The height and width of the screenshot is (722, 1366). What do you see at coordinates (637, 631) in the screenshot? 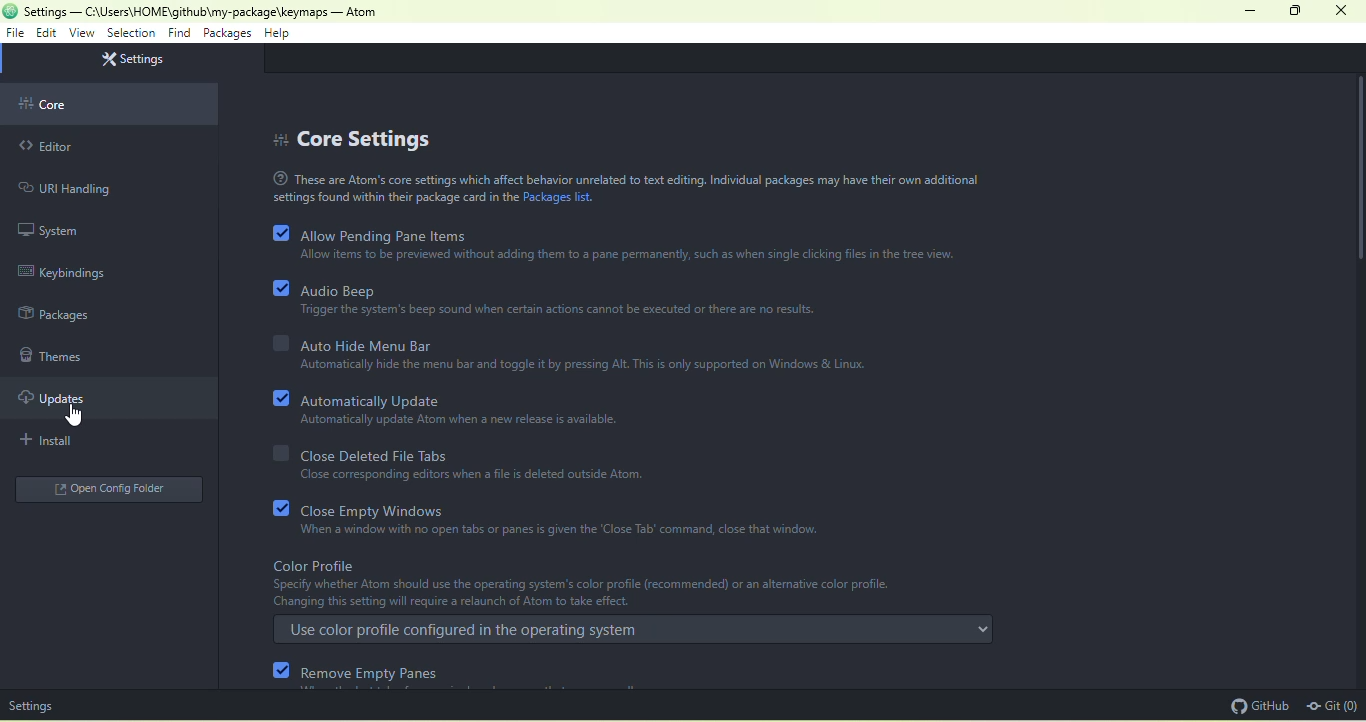
I see `use color profile configured in the operating sytem` at bounding box center [637, 631].